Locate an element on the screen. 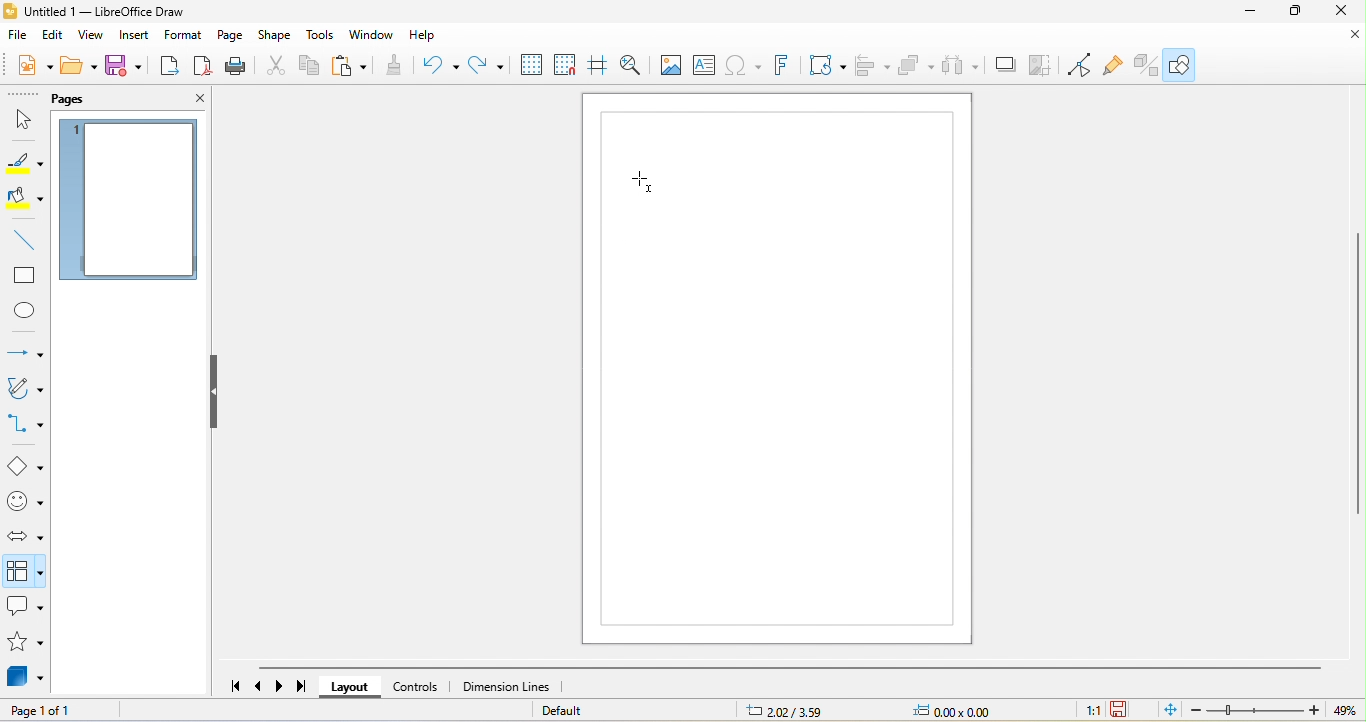 This screenshot has height=722, width=1366. page 1 is located at coordinates (128, 202).